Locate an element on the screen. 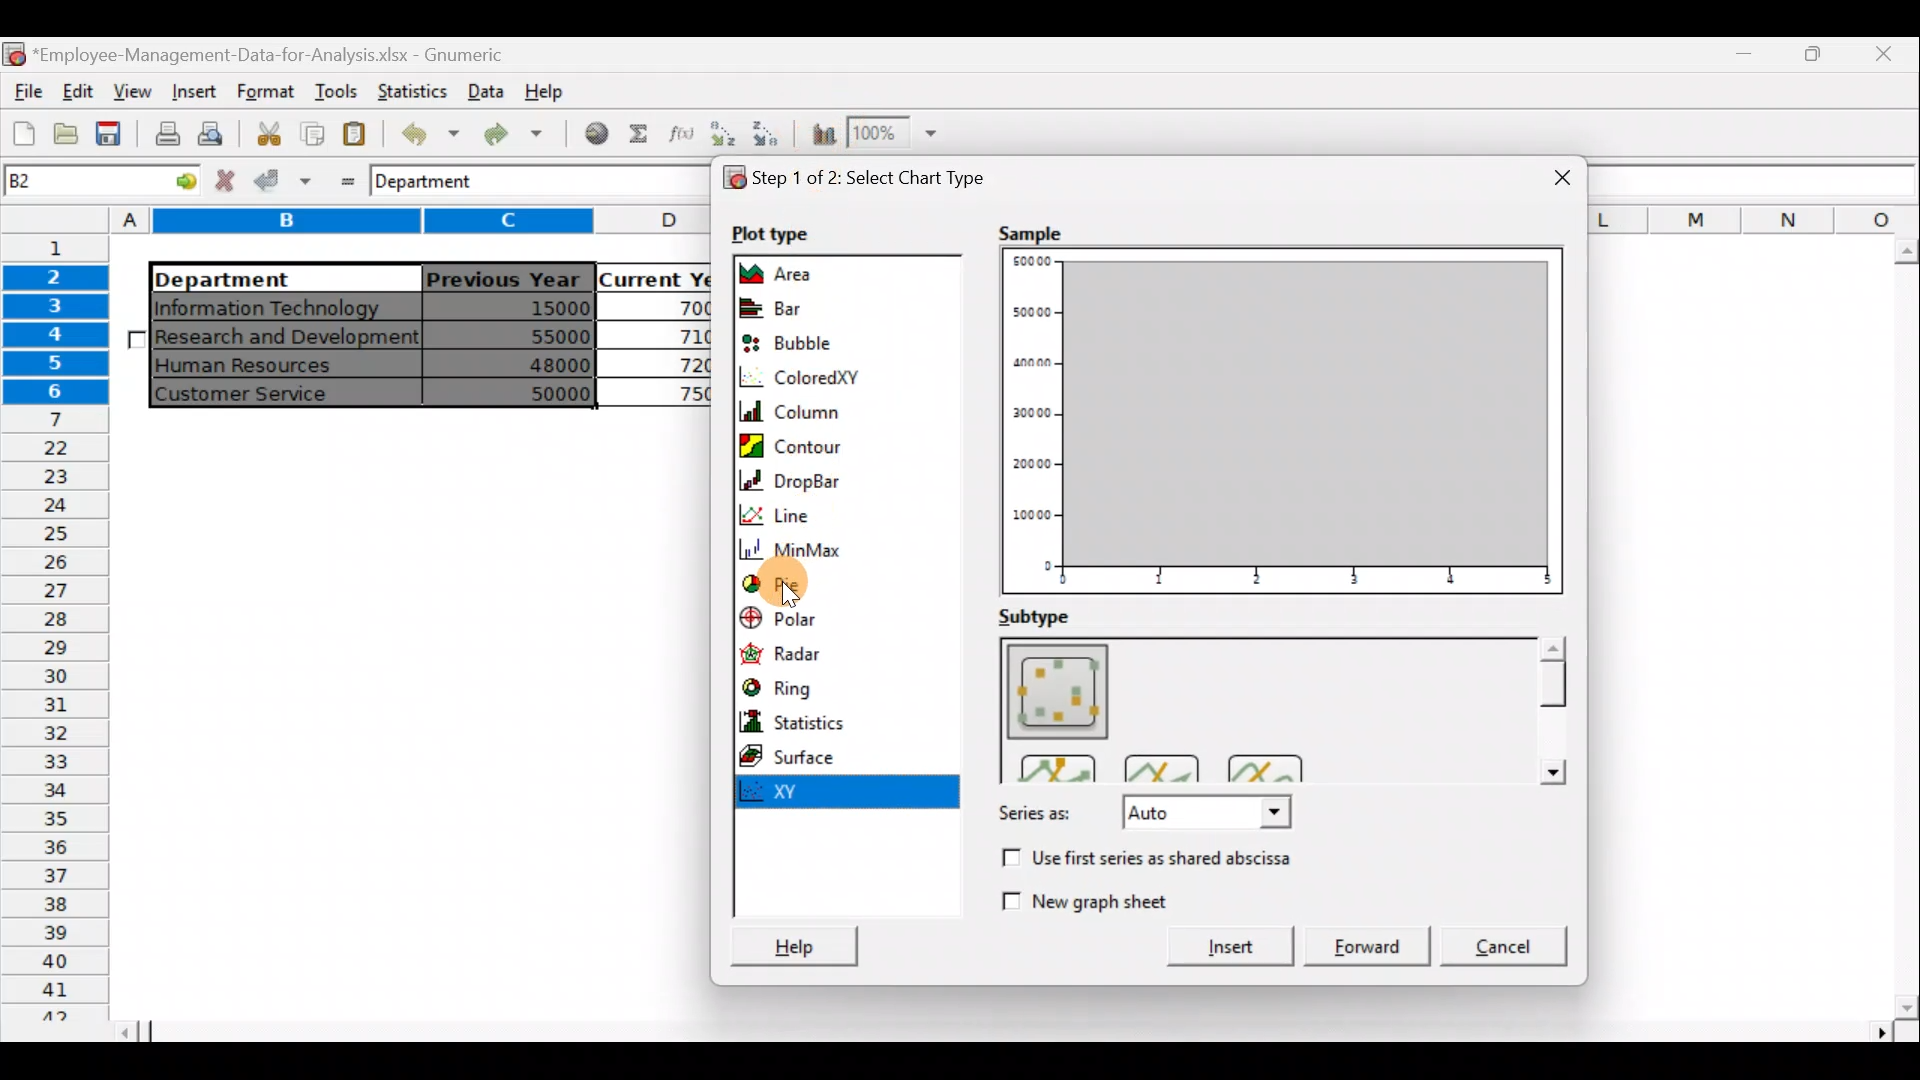 The image size is (1920, 1080). Scroll bar is located at coordinates (1550, 710).